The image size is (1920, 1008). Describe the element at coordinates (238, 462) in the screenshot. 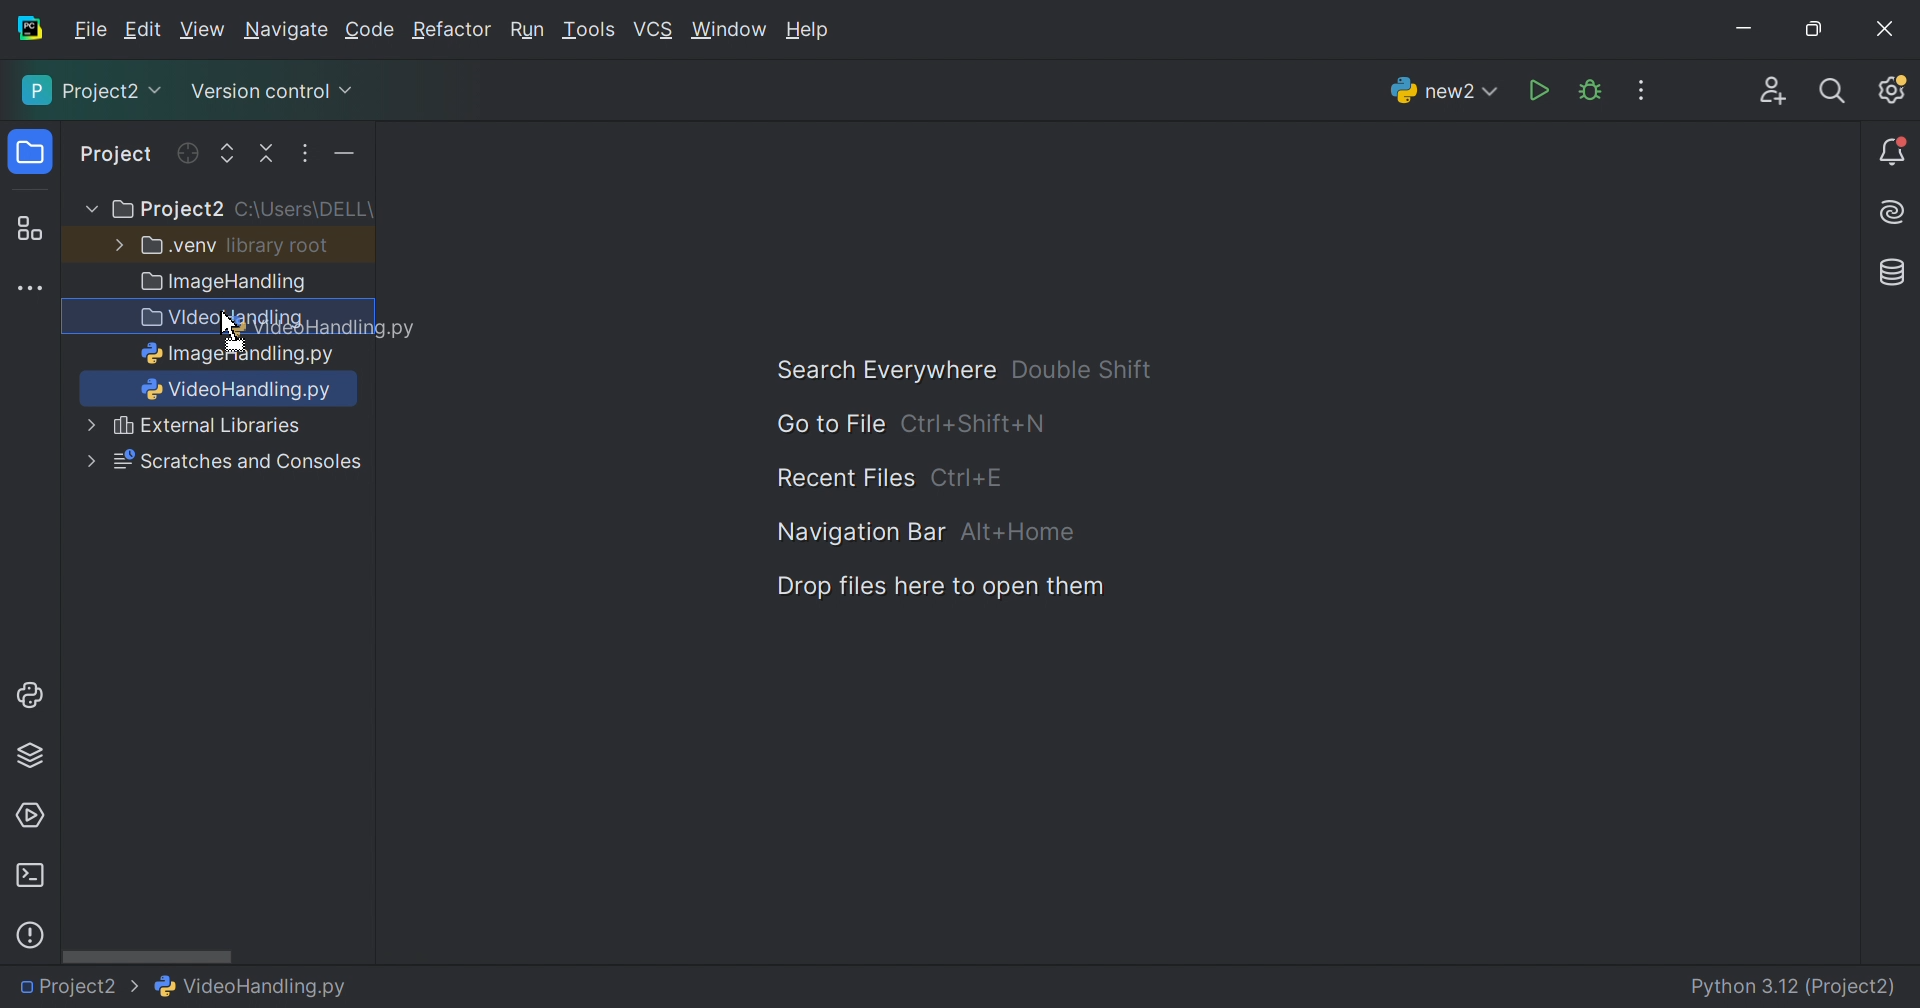

I see `Scratches and Consoles` at that location.